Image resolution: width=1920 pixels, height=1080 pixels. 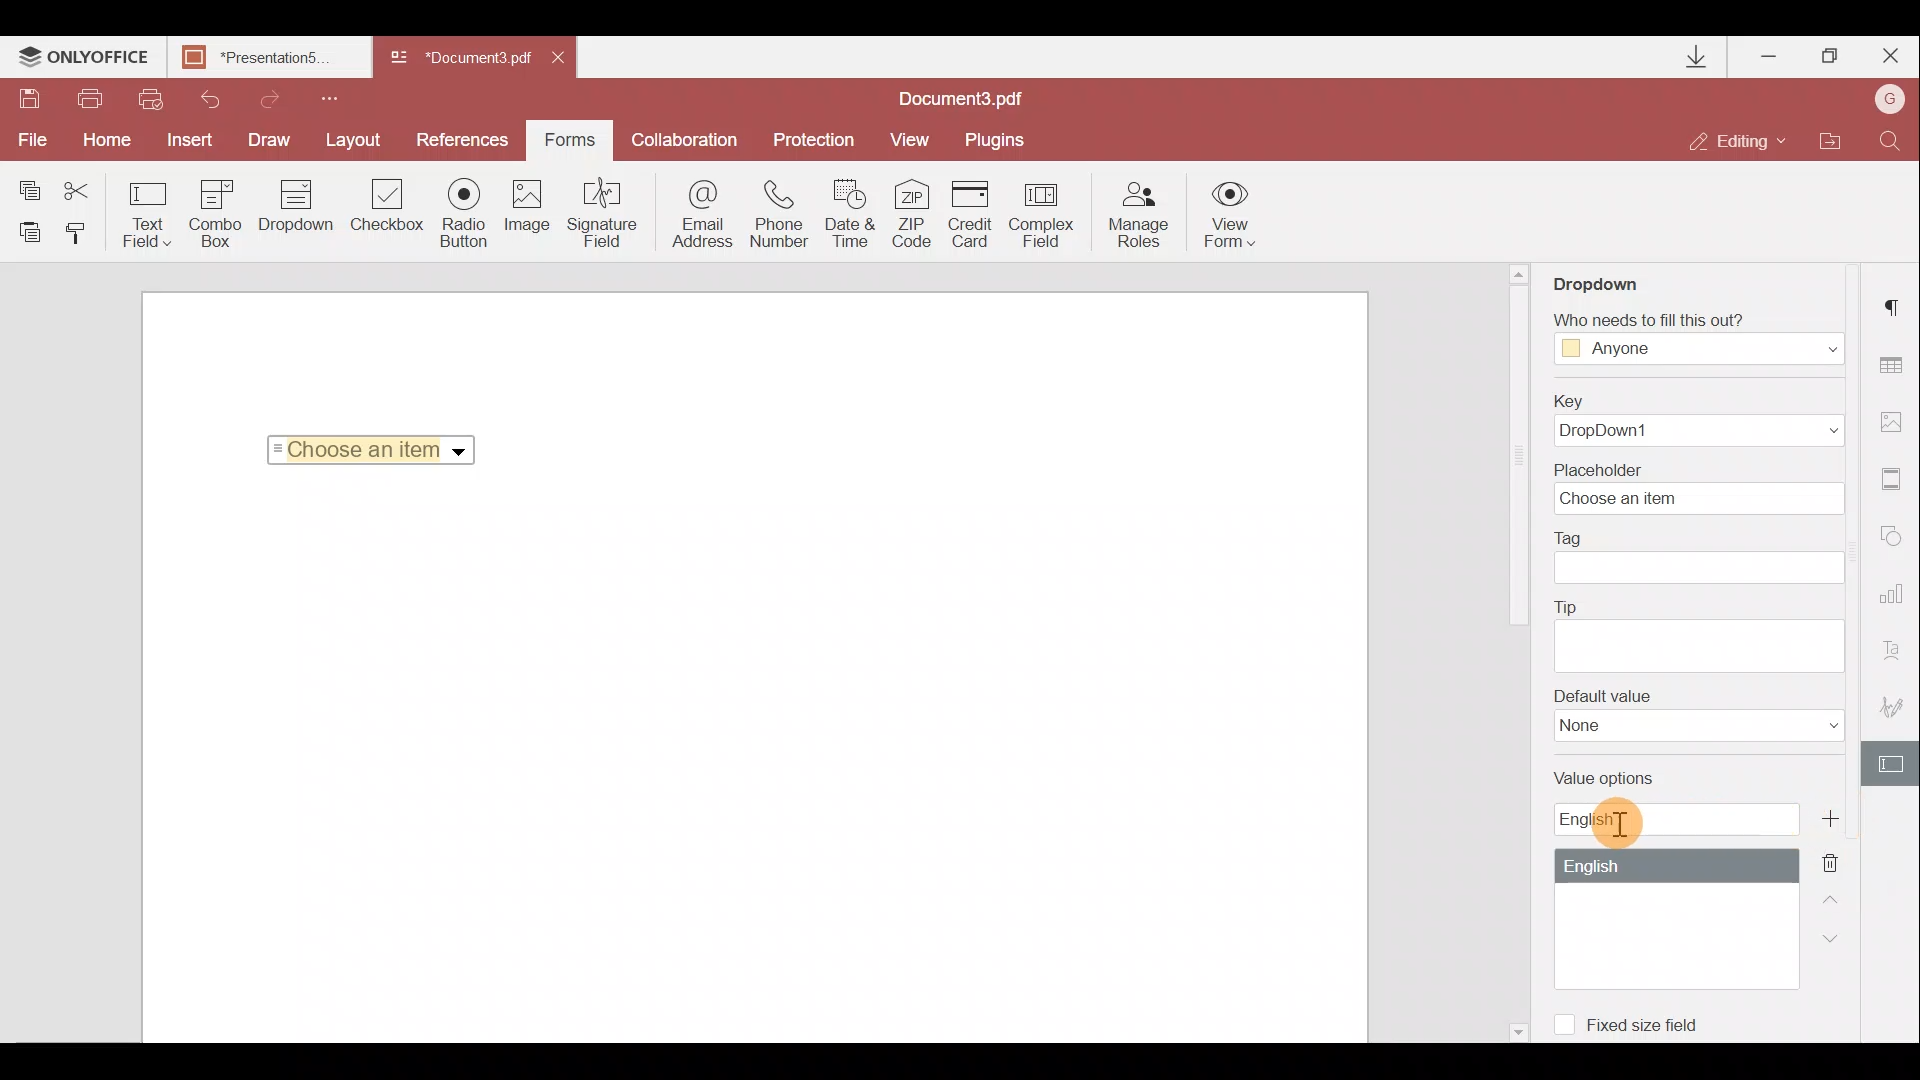 What do you see at coordinates (1896, 483) in the screenshot?
I see `Header & Footer settings` at bounding box center [1896, 483].